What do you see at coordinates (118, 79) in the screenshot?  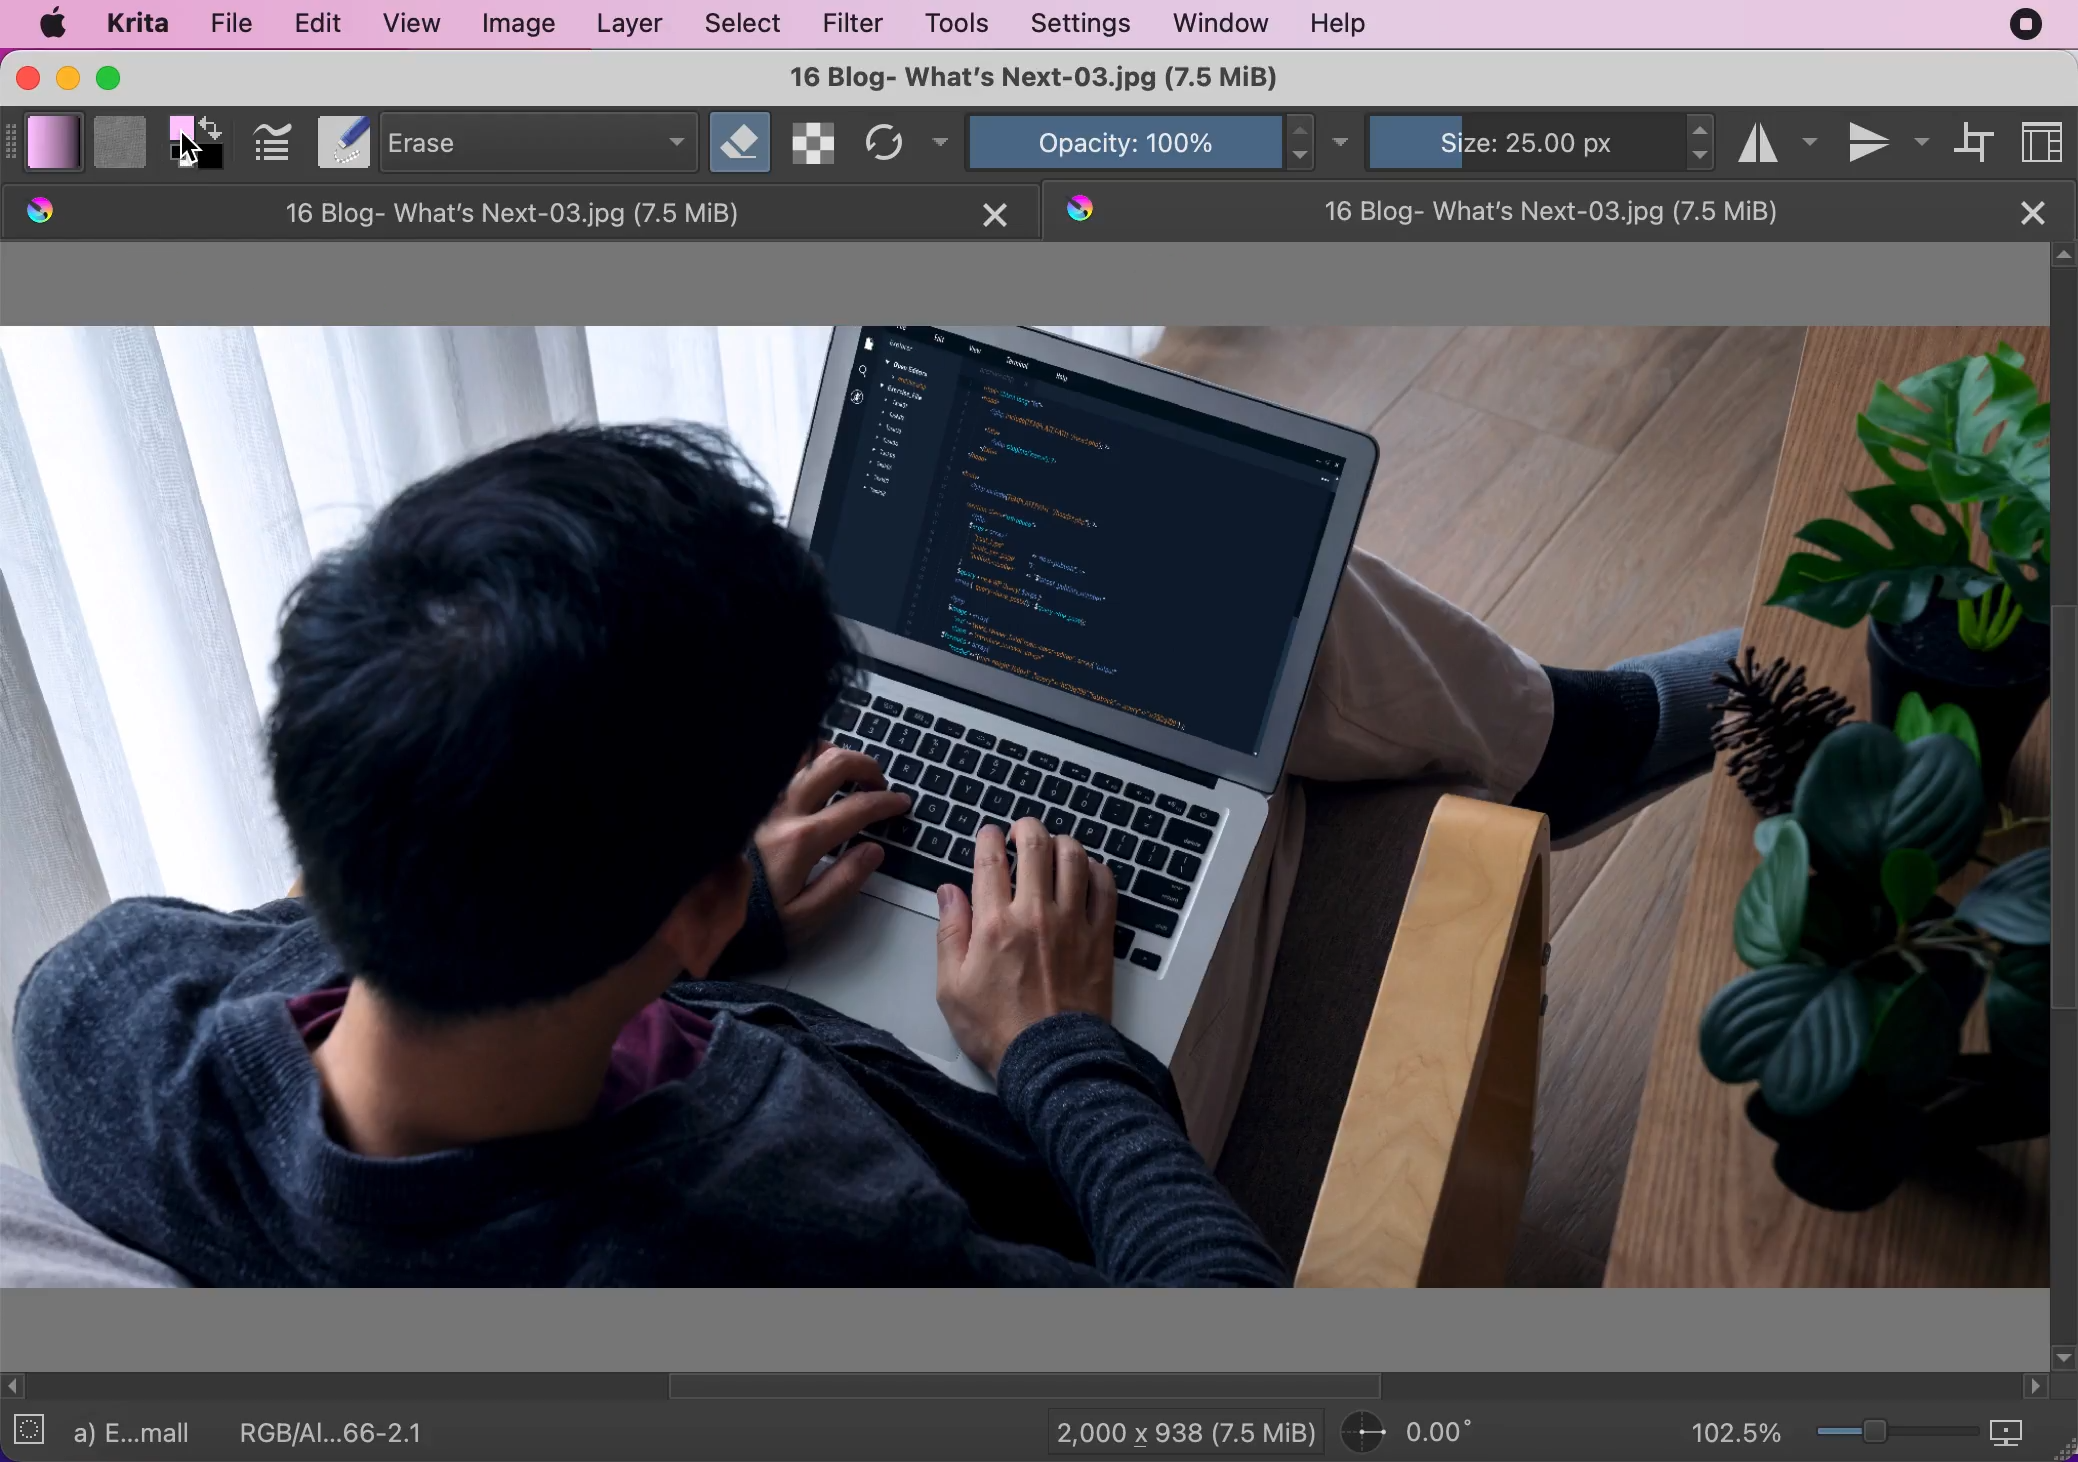 I see `maximize` at bounding box center [118, 79].